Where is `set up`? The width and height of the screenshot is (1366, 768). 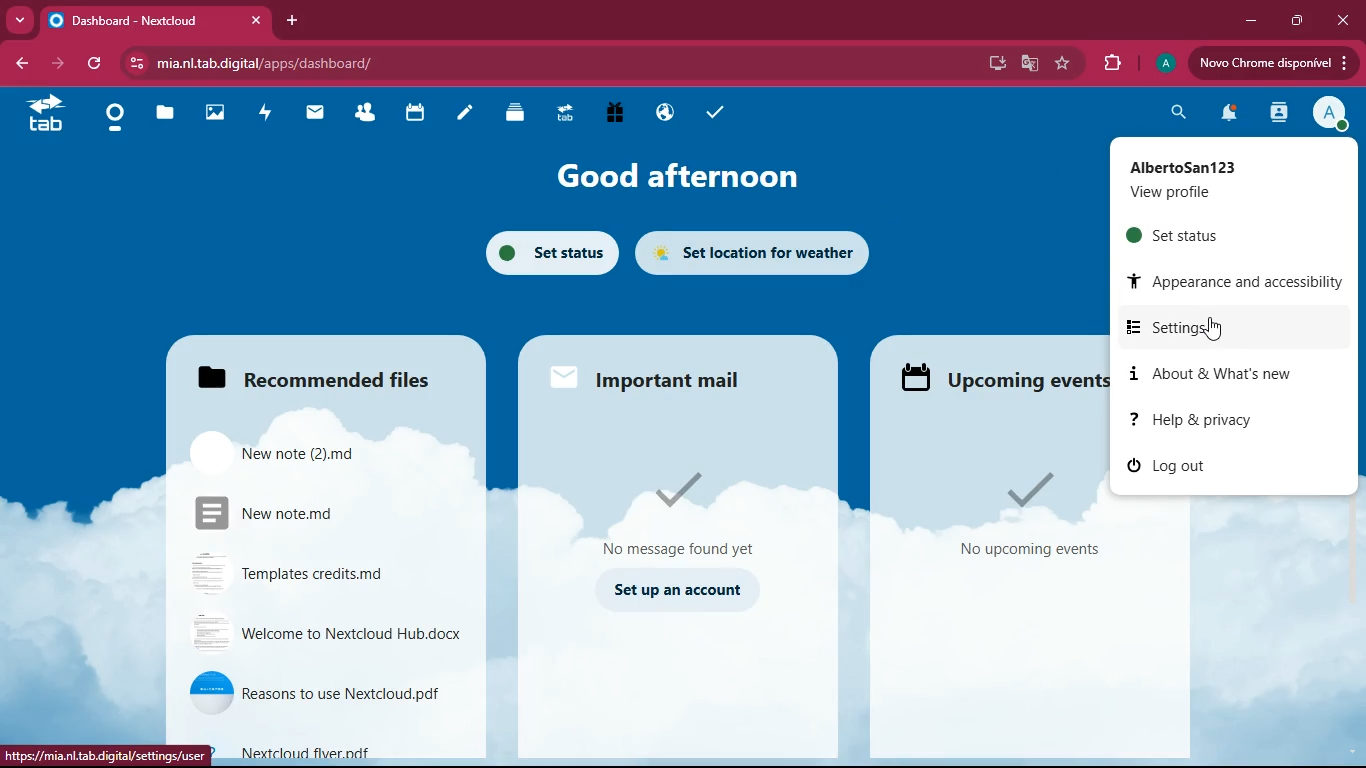
set up is located at coordinates (677, 593).